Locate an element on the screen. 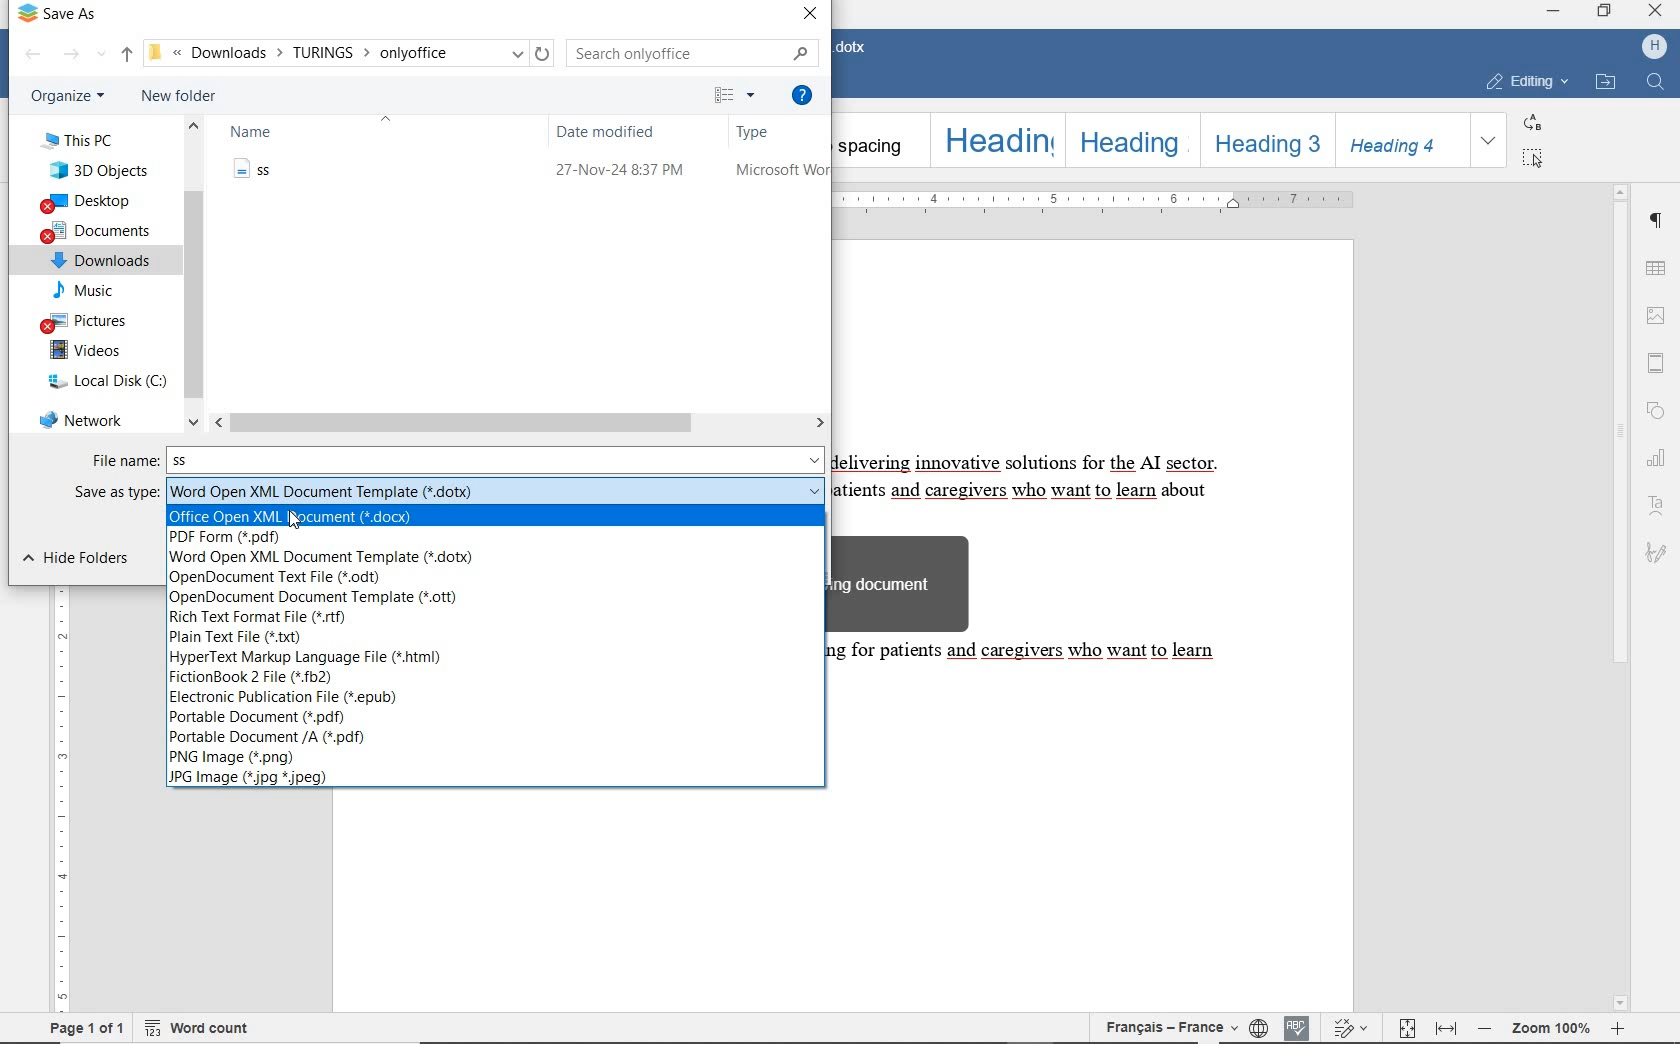 This screenshot has width=1680, height=1044. scroll up is located at coordinates (195, 129).